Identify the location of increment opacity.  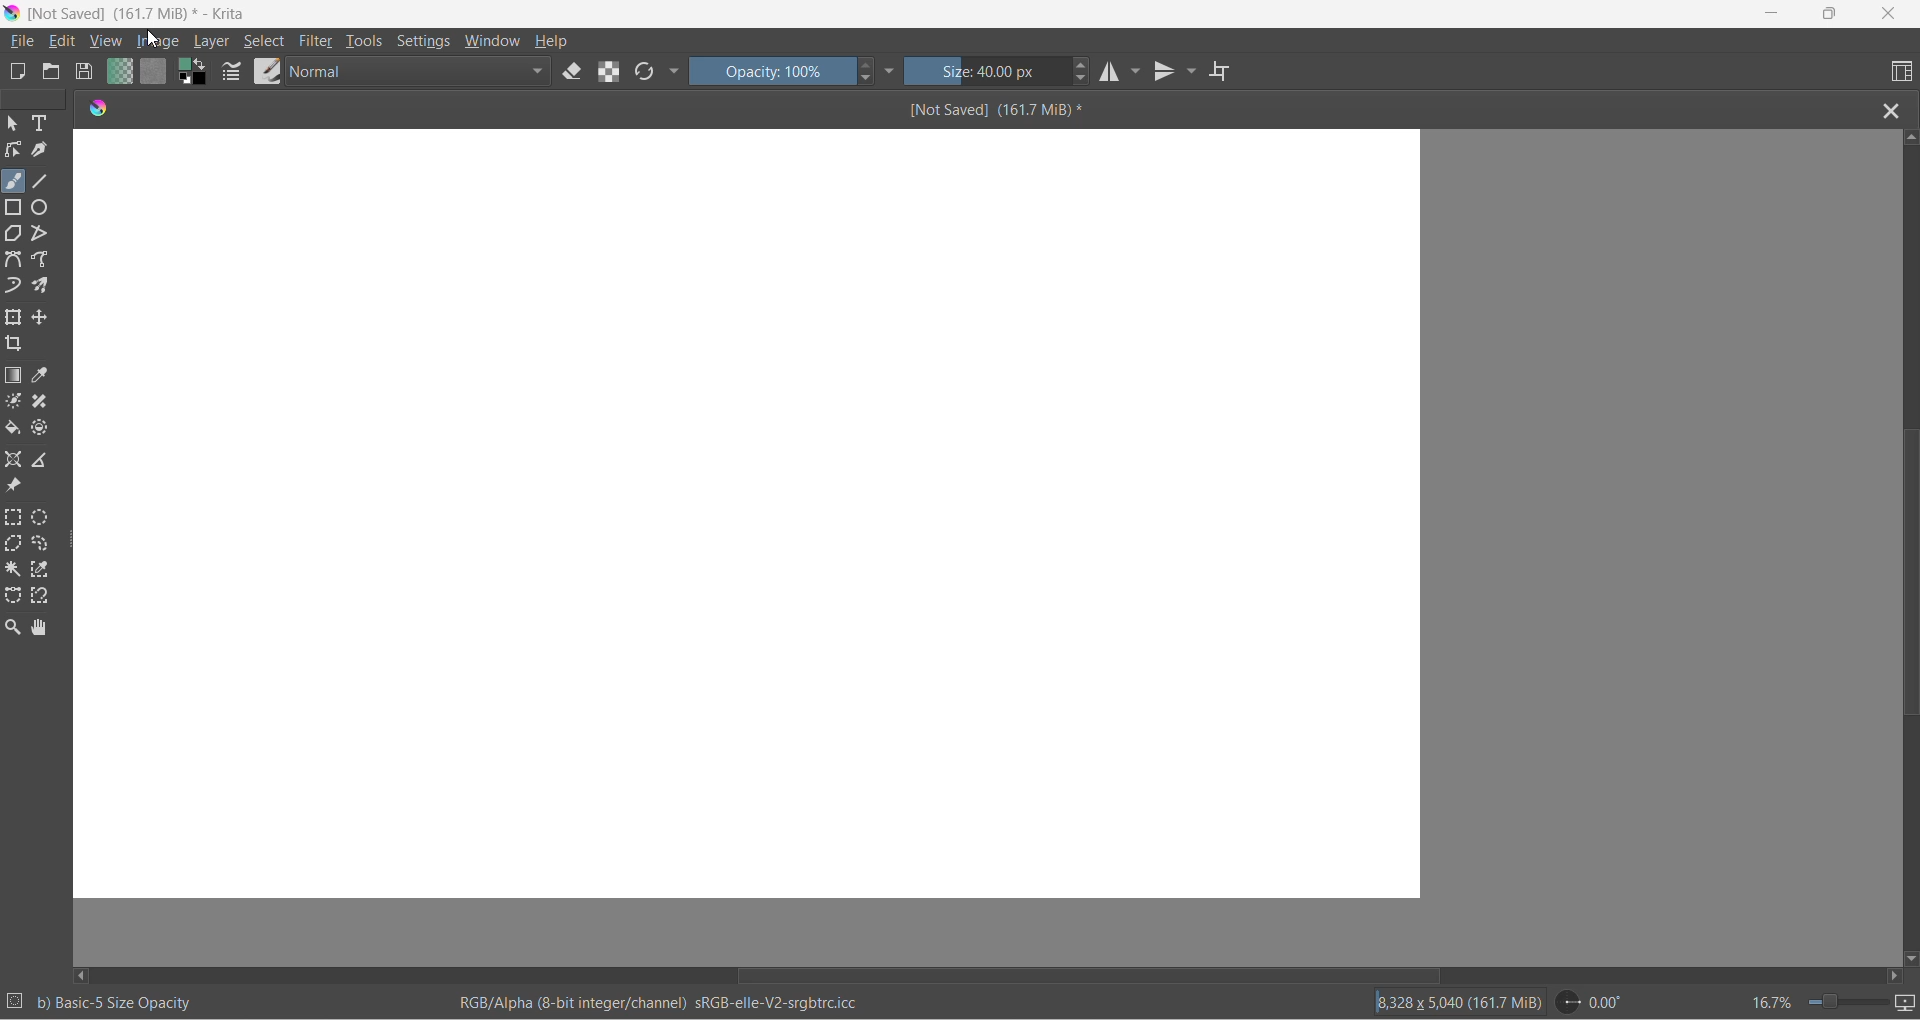
(867, 66).